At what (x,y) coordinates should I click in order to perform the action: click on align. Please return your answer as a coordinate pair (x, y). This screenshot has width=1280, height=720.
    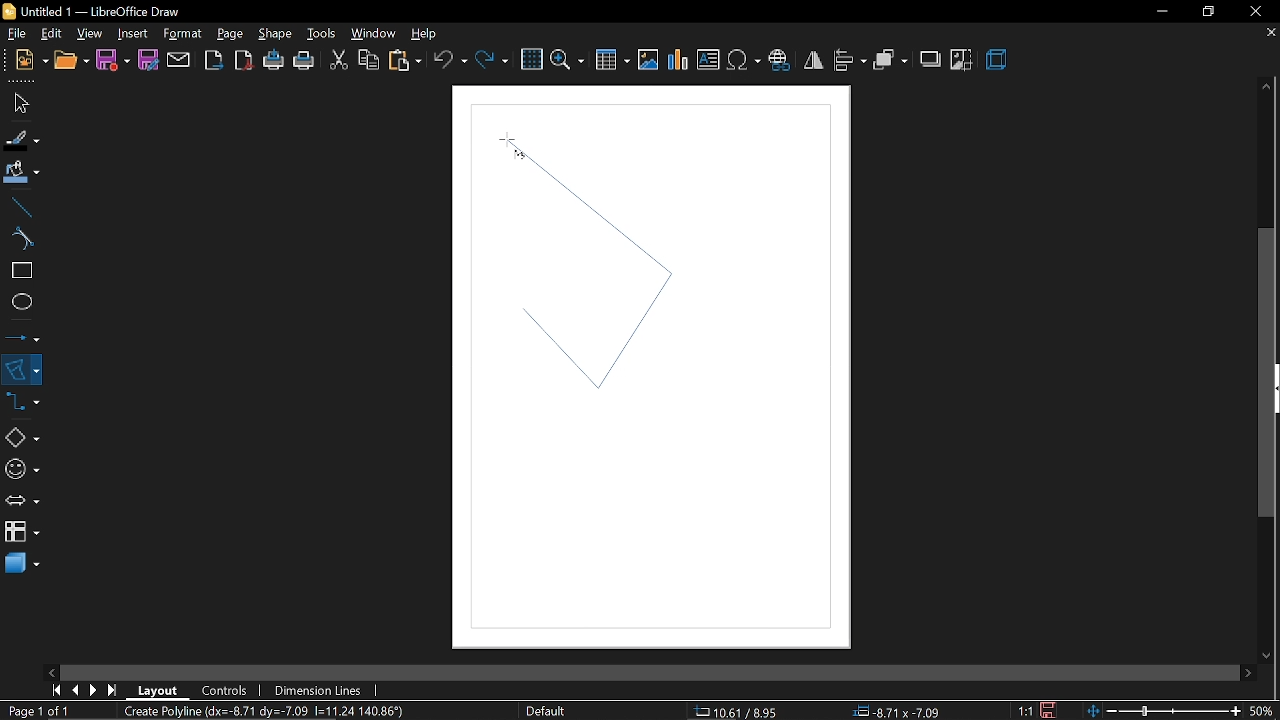
    Looking at the image, I should click on (849, 59).